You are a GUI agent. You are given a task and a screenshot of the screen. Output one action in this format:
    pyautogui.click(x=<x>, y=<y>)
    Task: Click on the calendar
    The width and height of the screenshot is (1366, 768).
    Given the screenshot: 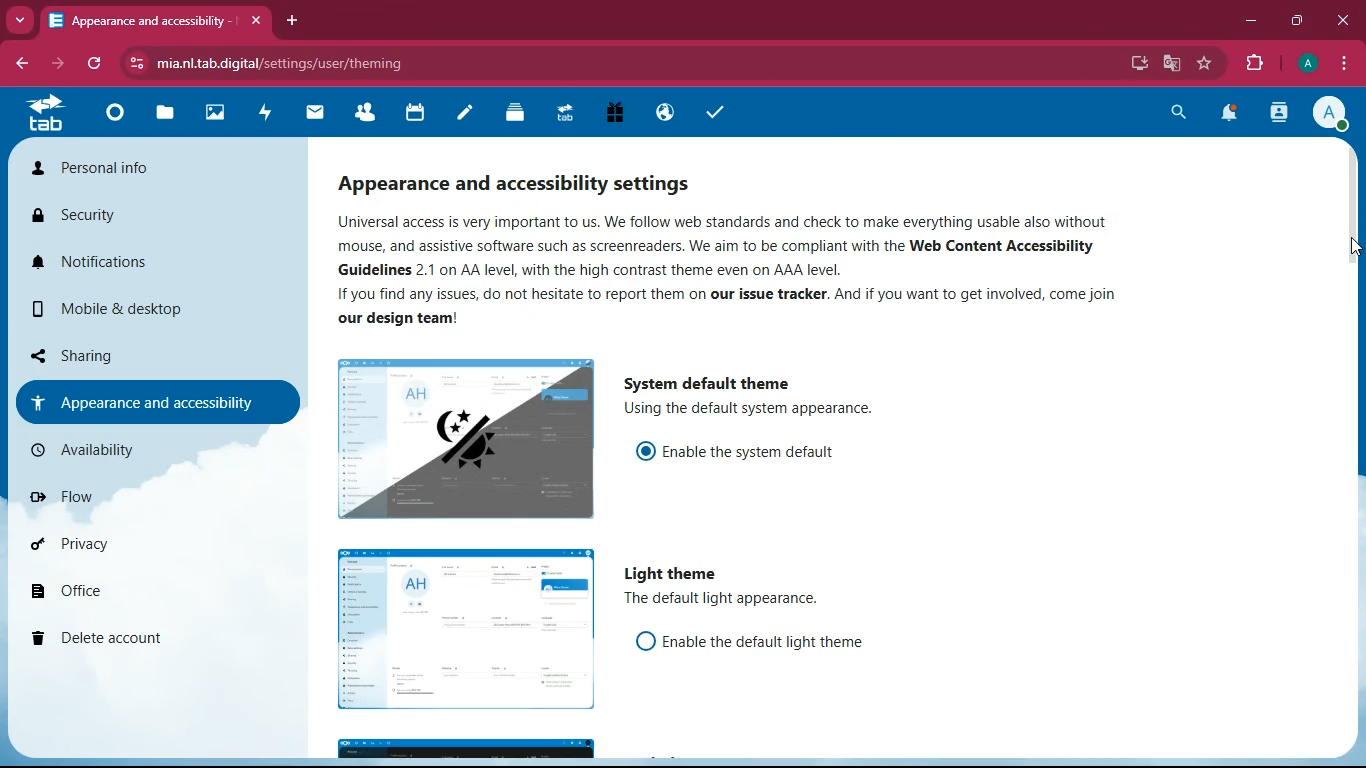 What is the action you would take?
    pyautogui.click(x=415, y=114)
    